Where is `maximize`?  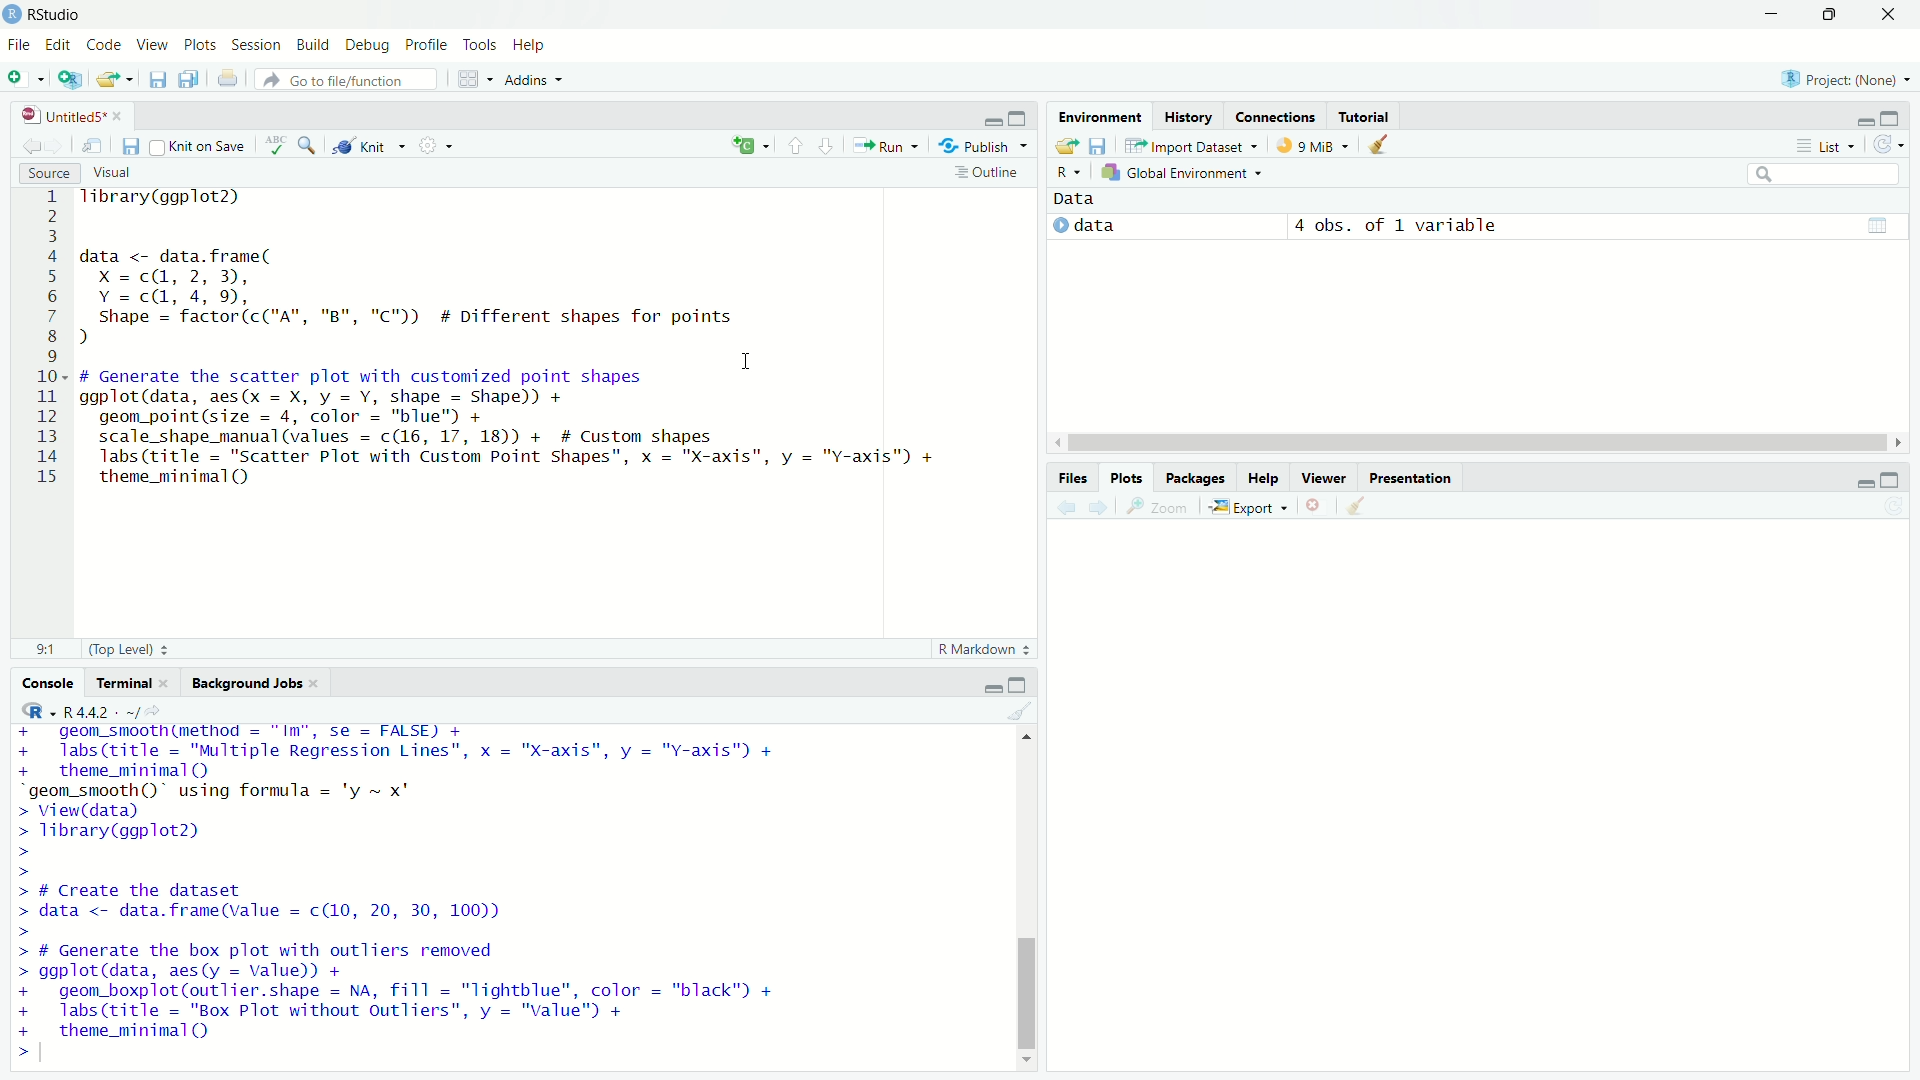
maximize is located at coordinates (1019, 119).